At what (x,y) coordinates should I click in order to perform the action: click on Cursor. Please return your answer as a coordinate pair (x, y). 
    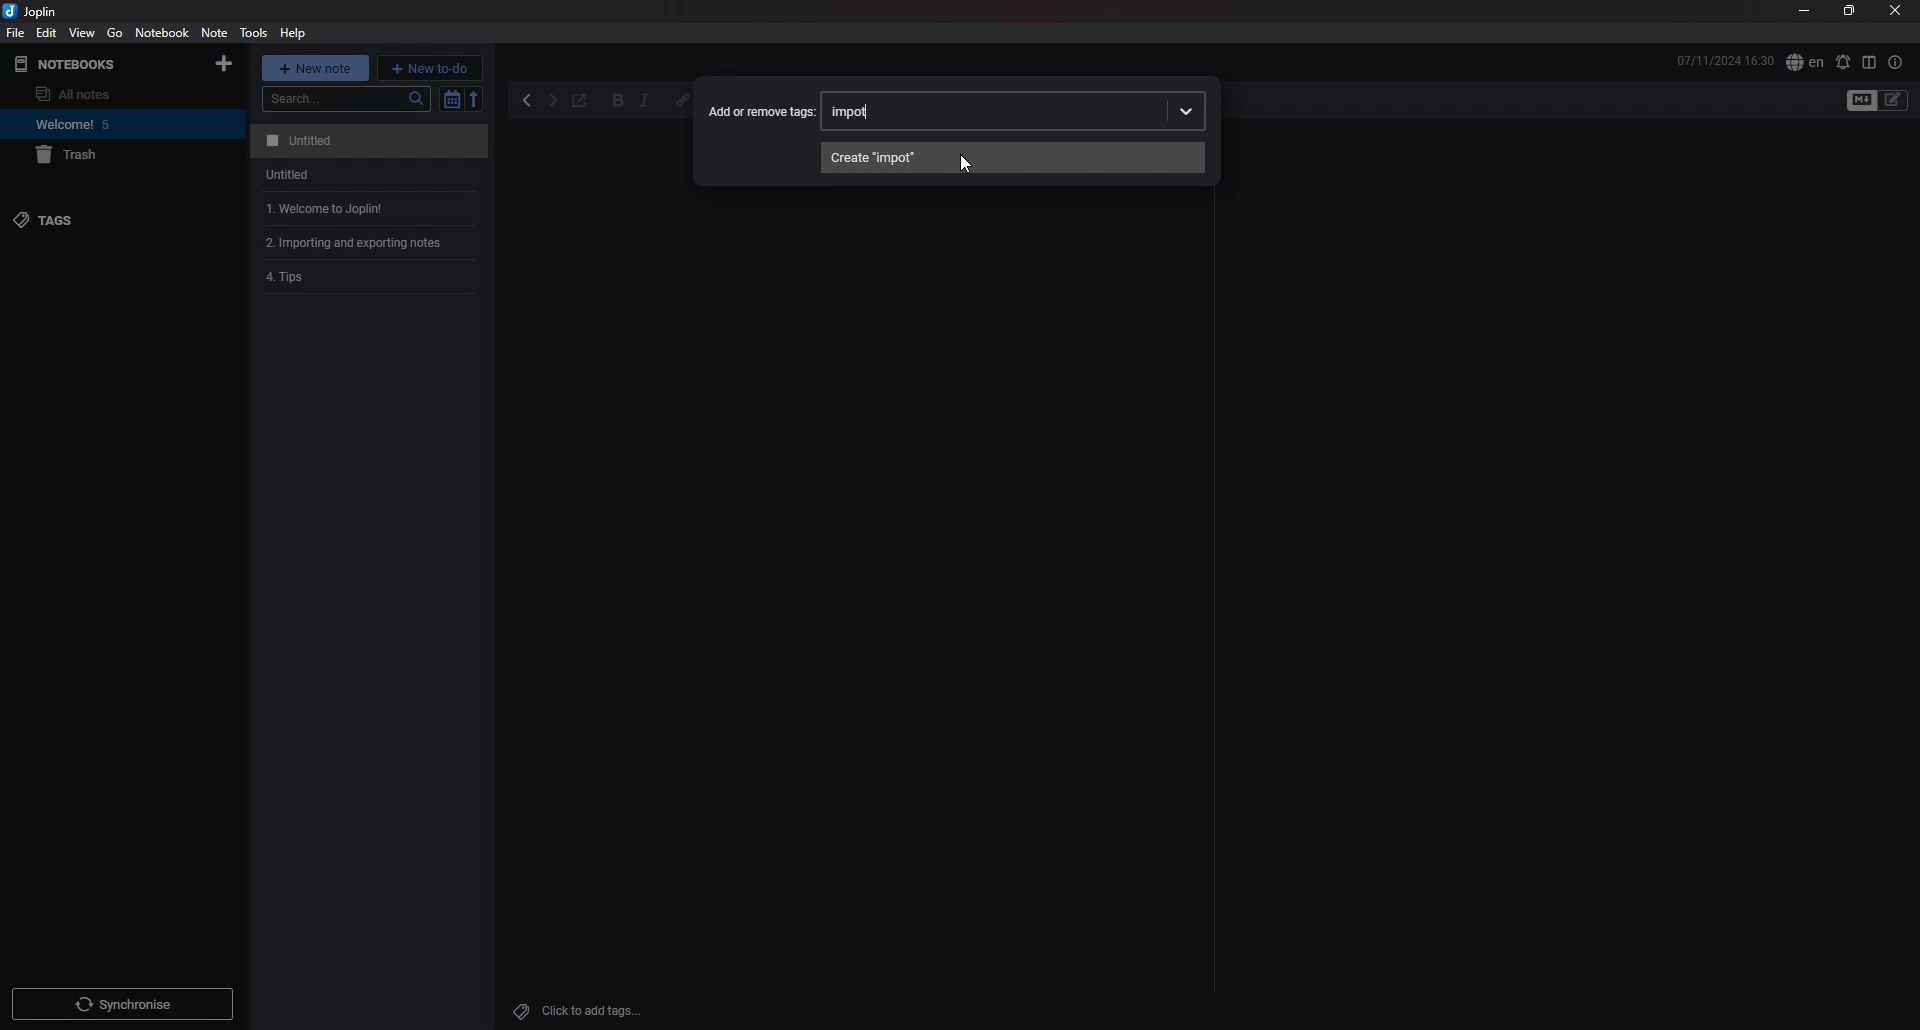
    Looking at the image, I should click on (965, 164).